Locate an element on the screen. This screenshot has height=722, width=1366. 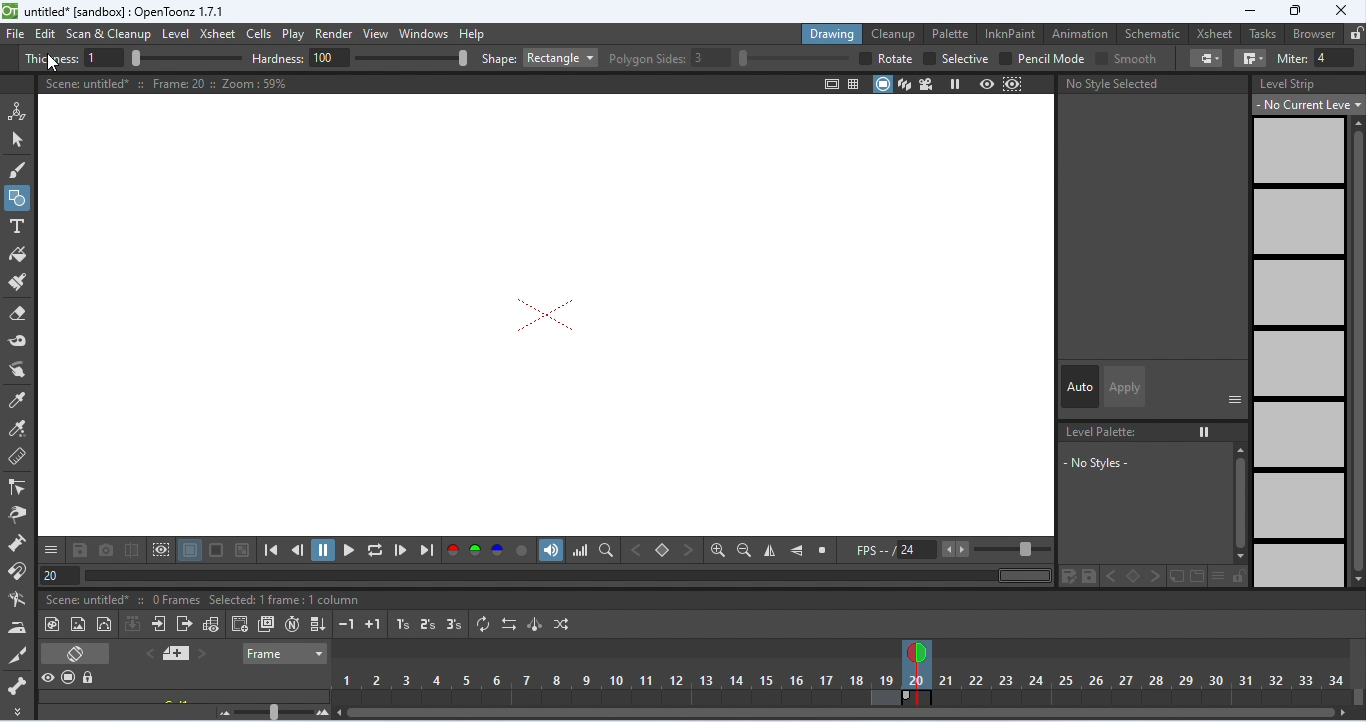
locator is located at coordinates (606, 550).